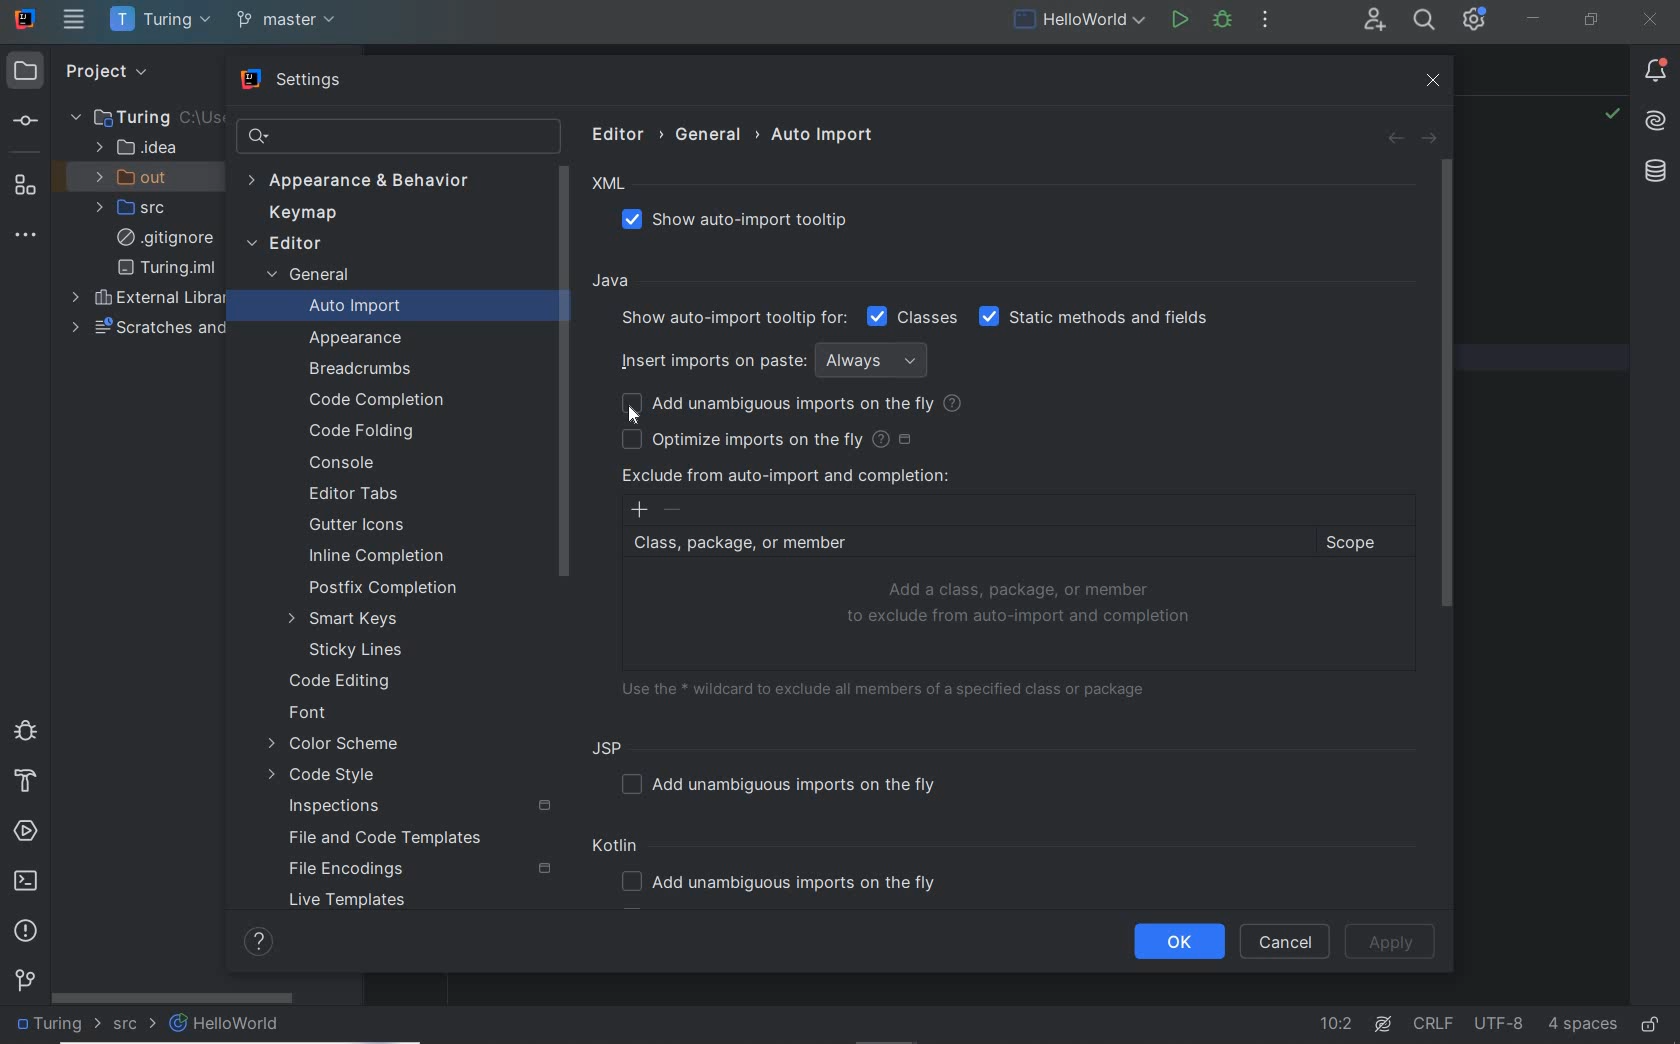 This screenshot has width=1680, height=1044. Describe the element at coordinates (674, 510) in the screenshot. I see `REMOVE` at that location.